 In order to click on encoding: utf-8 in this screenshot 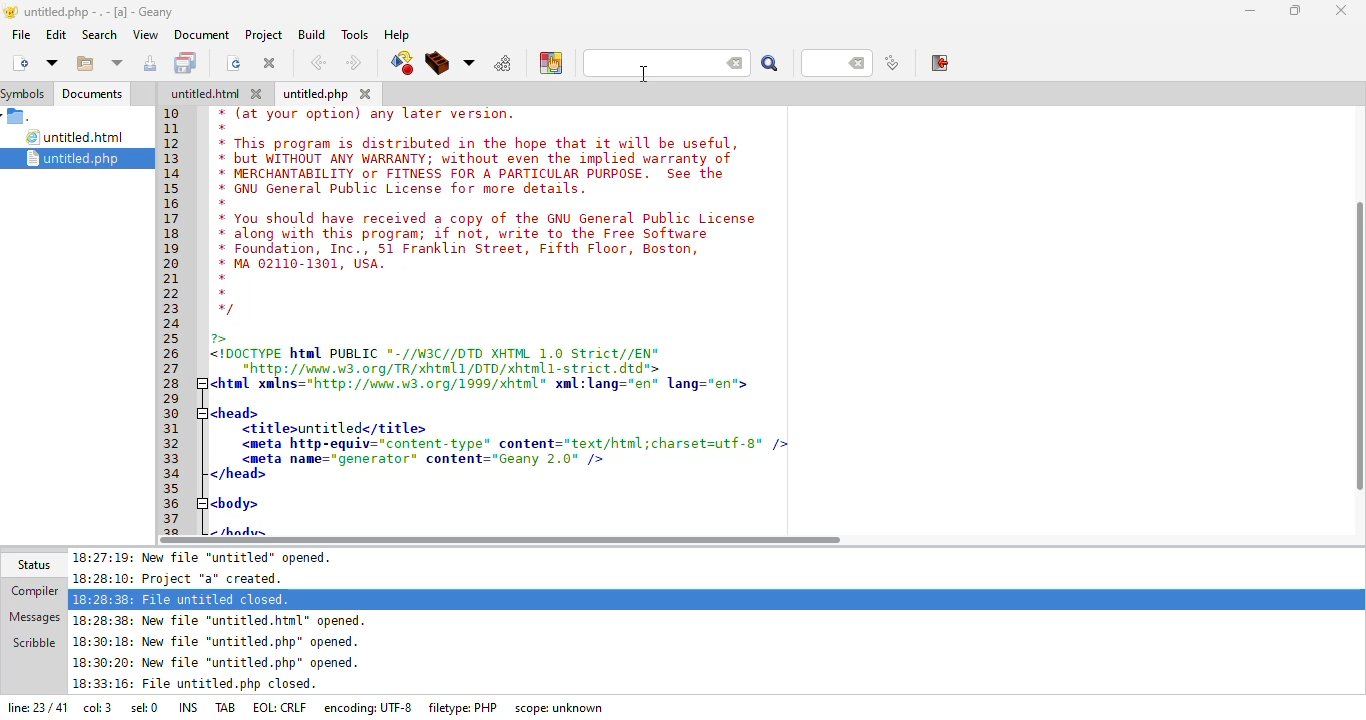, I will do `click(372, 707)`.